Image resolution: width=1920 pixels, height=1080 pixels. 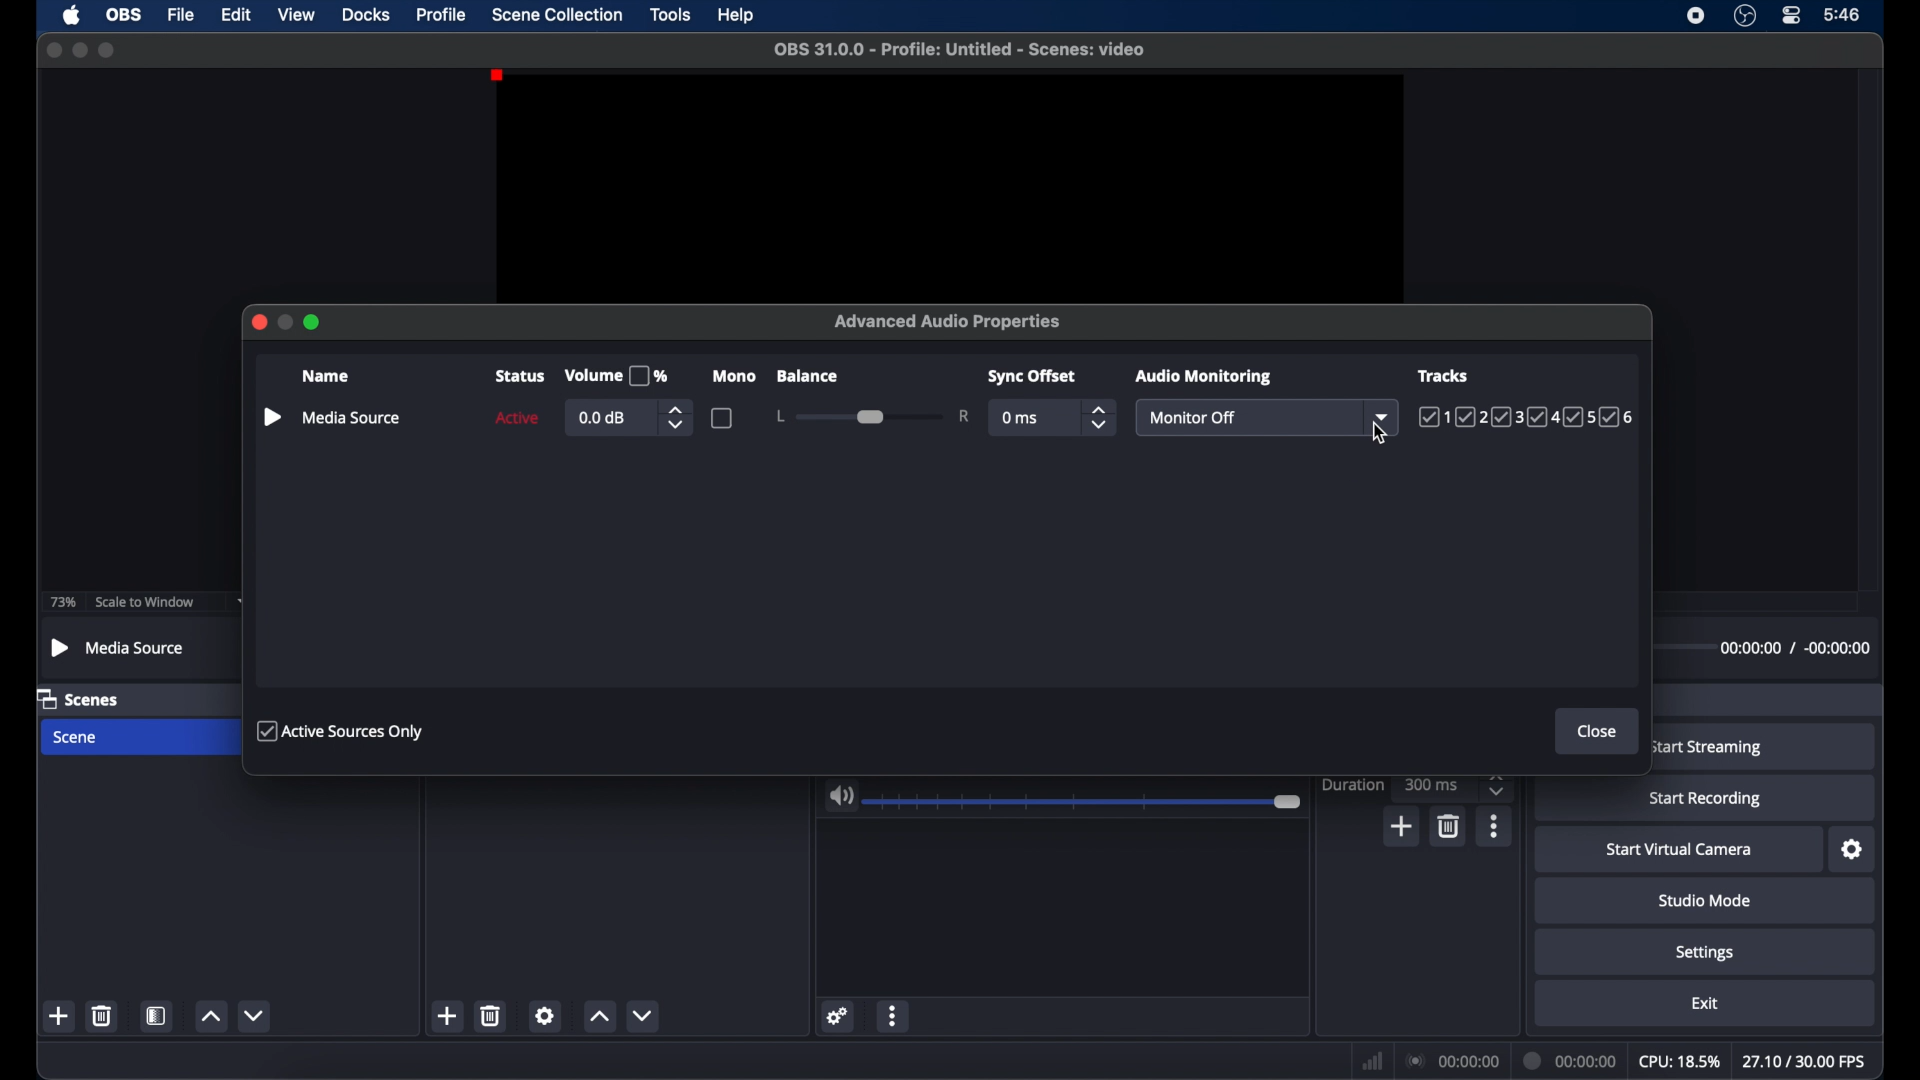 What do you see at coordinates (60, 1017) in the screenshot?
I see `add` at bounding box center [60, 1017].